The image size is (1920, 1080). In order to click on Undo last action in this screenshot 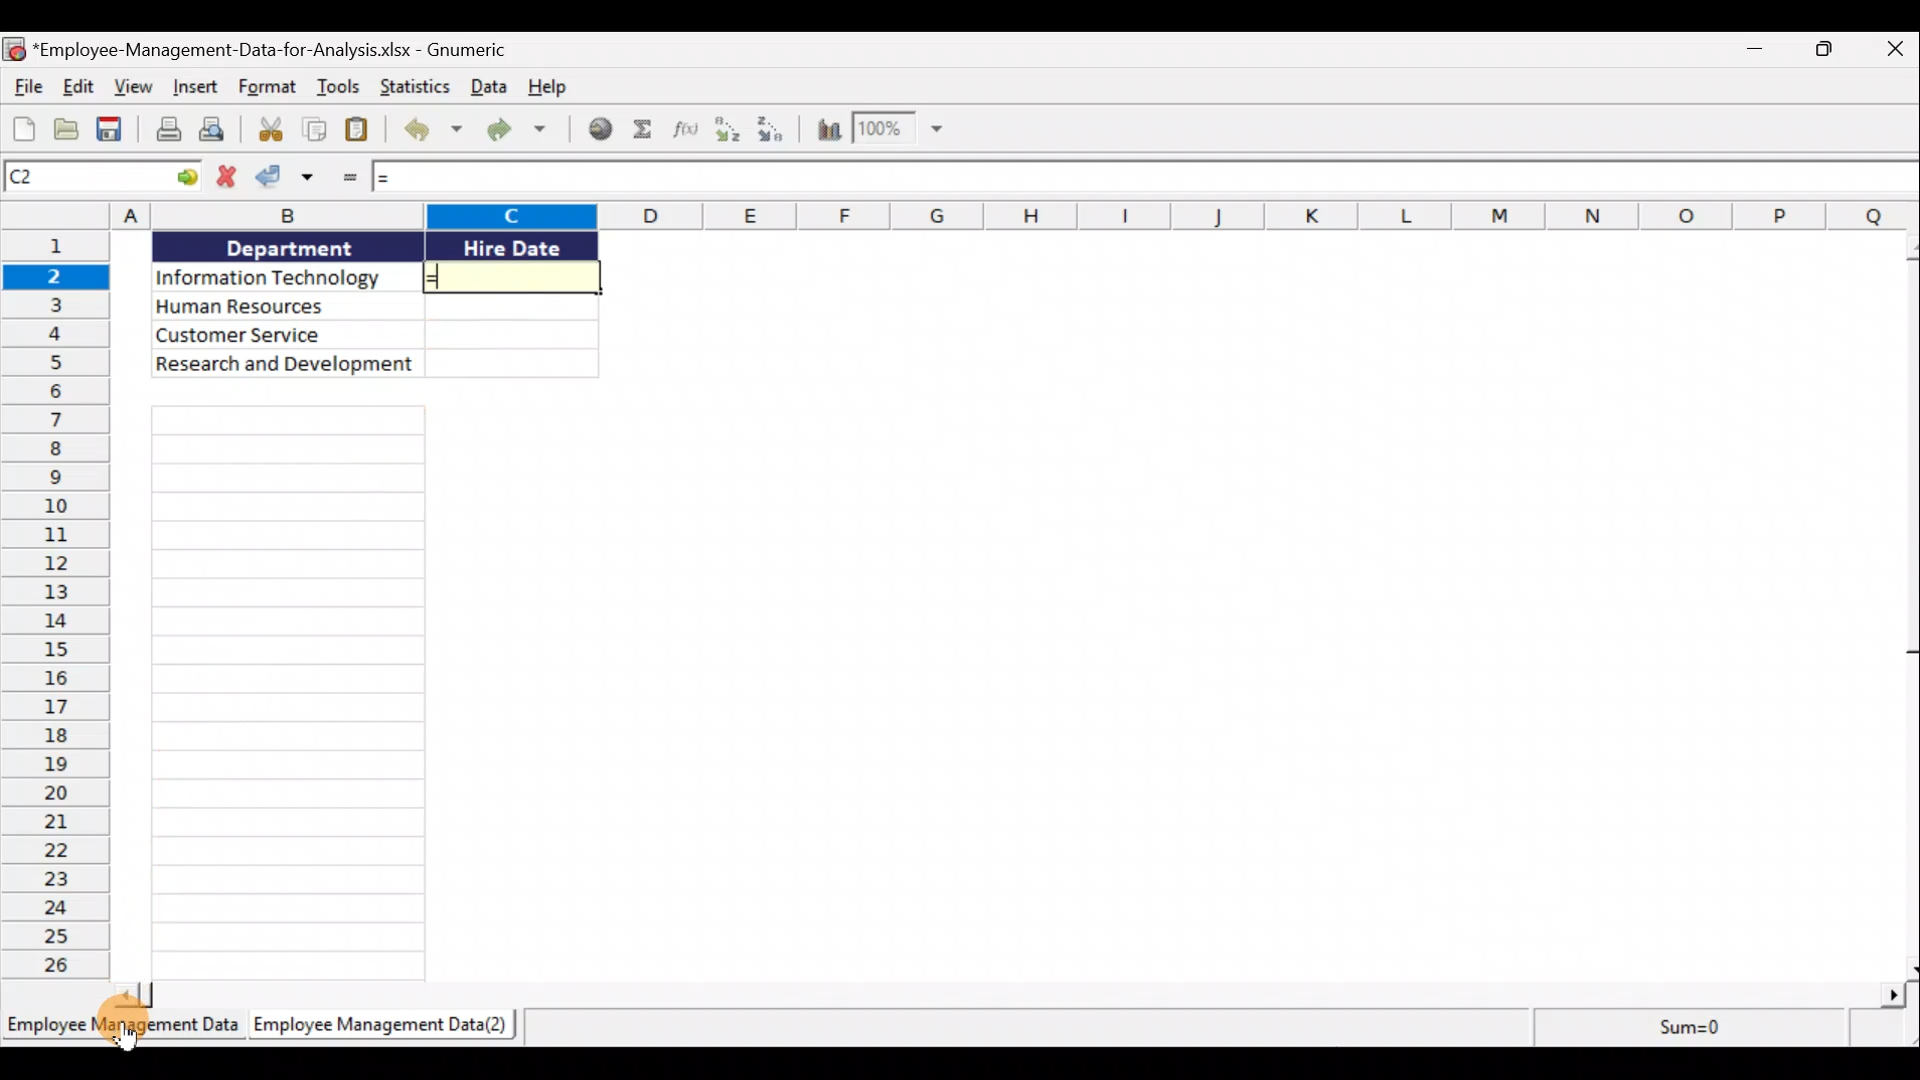, I will do `click(429, 132)`.